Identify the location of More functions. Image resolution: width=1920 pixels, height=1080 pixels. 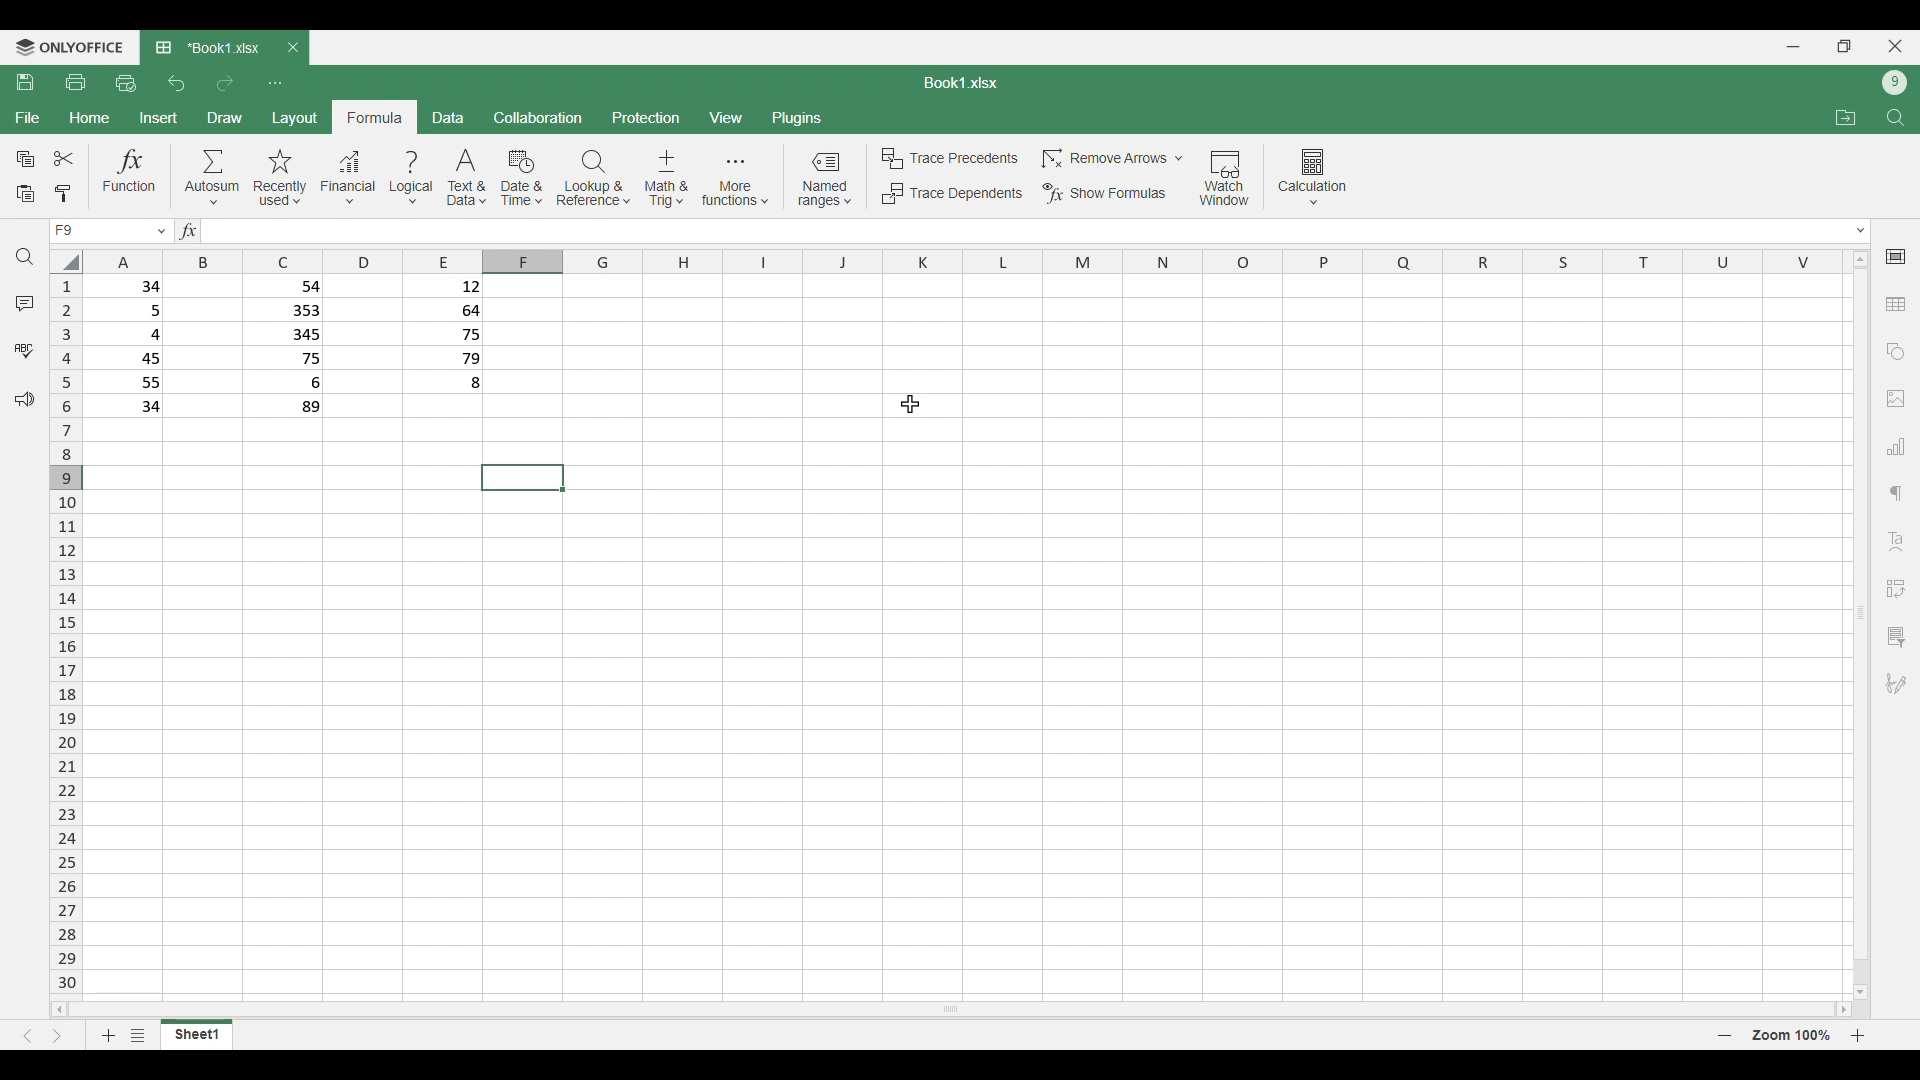
(735, 179).